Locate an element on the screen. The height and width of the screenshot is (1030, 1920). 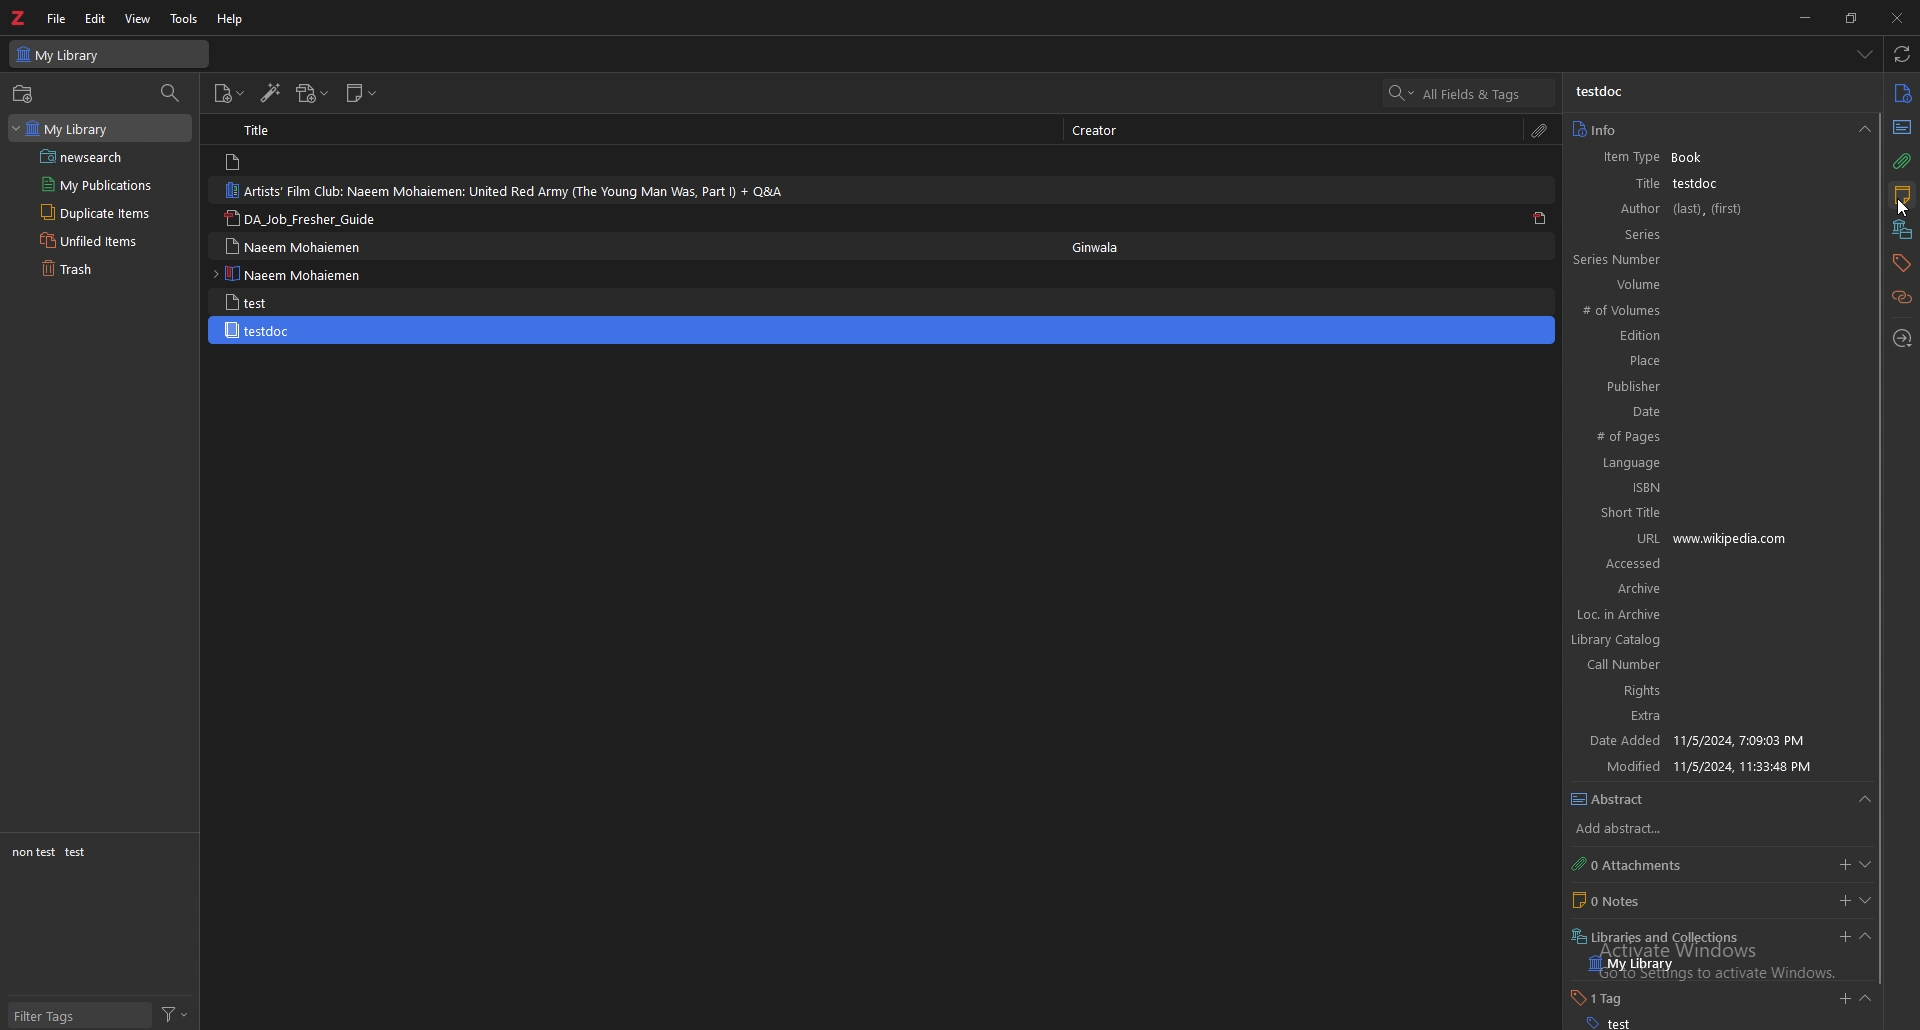
# of pages is located at coordinates (1706, 439).